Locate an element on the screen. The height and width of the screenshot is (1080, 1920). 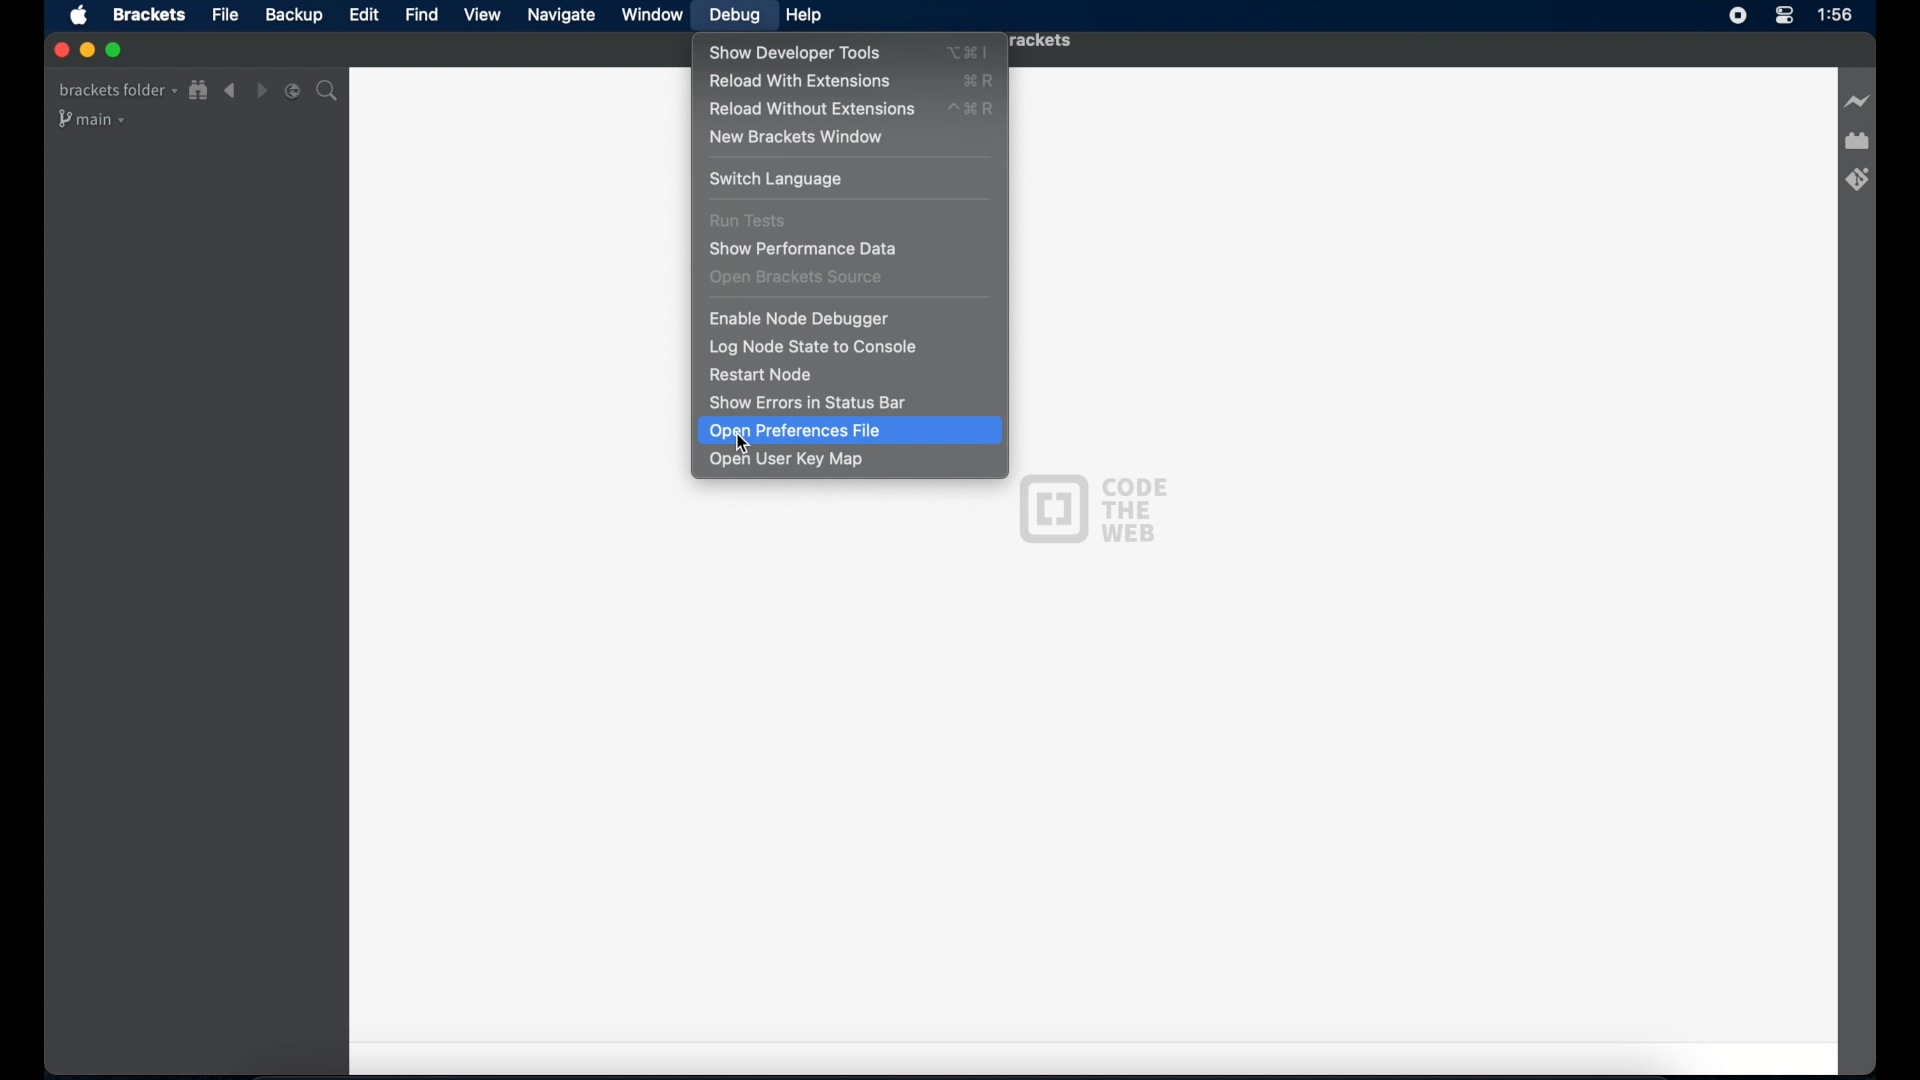
restart  node is located at coordinates (761, 375).